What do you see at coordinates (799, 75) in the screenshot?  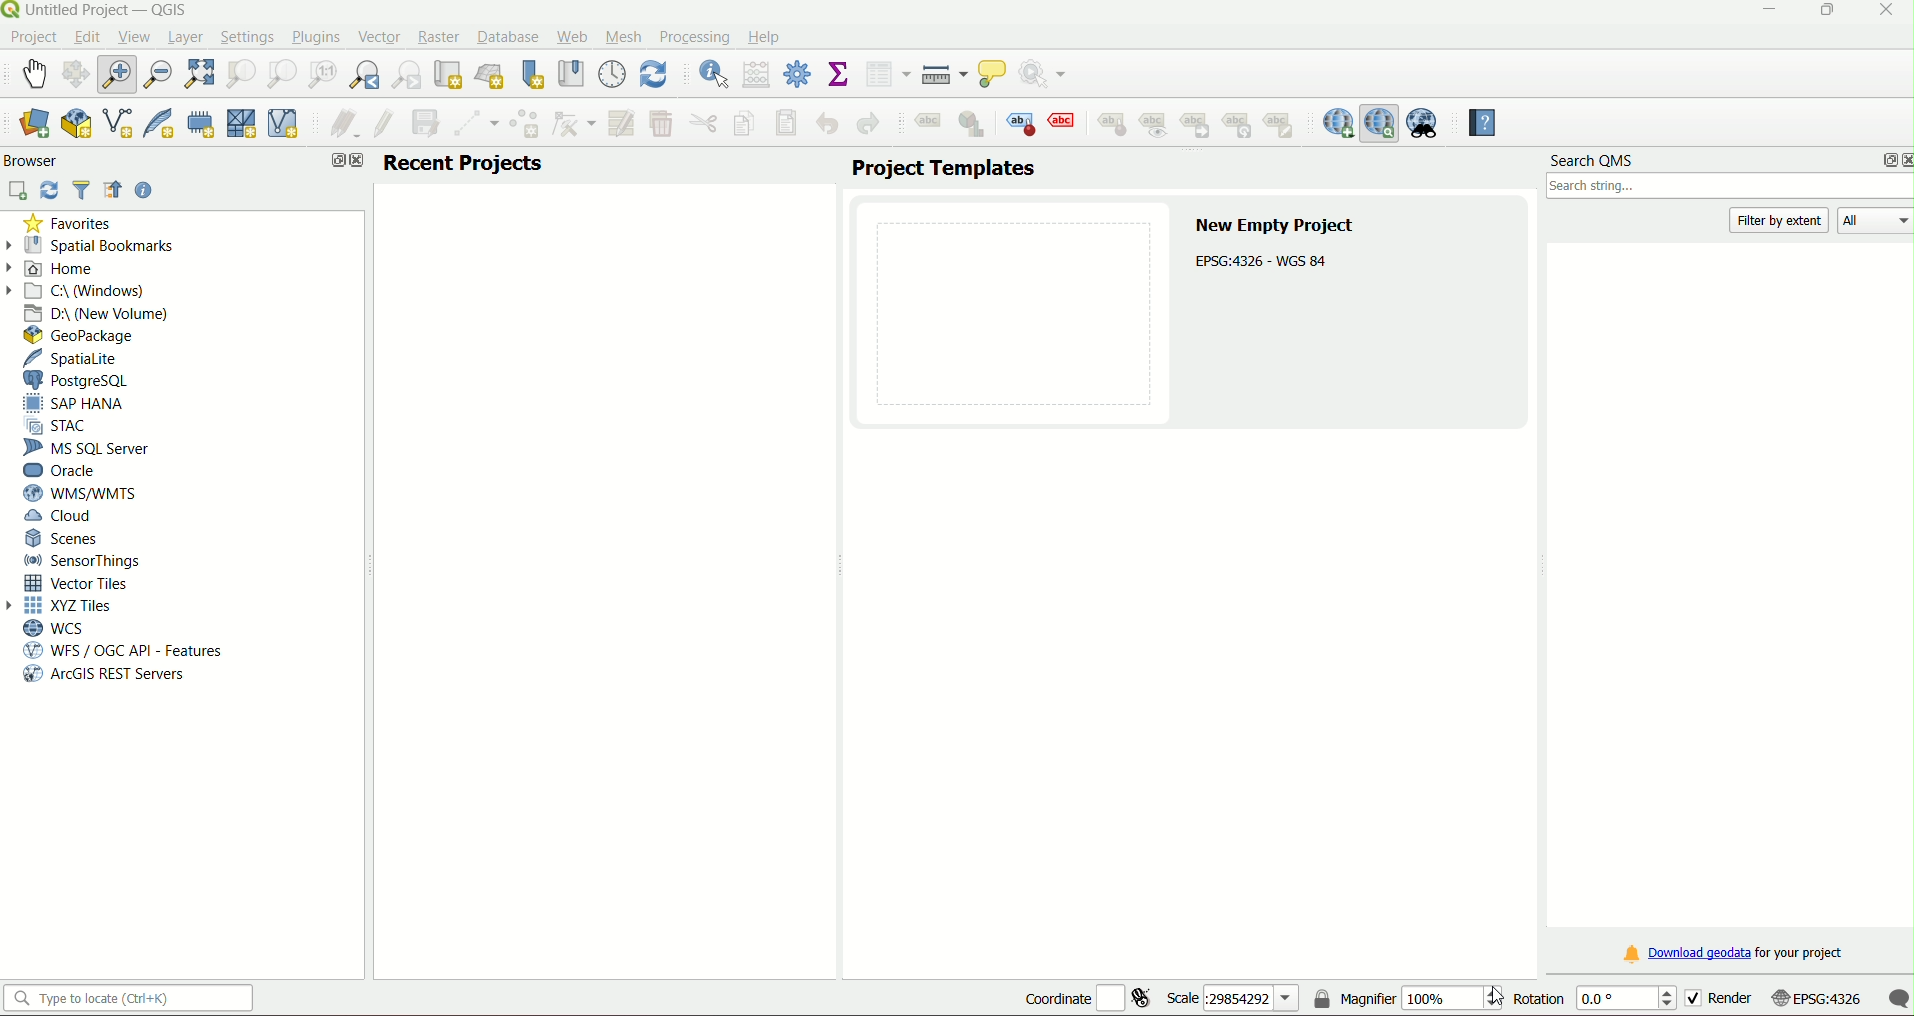 I see `toolbox` at bounding box center [799, 75].